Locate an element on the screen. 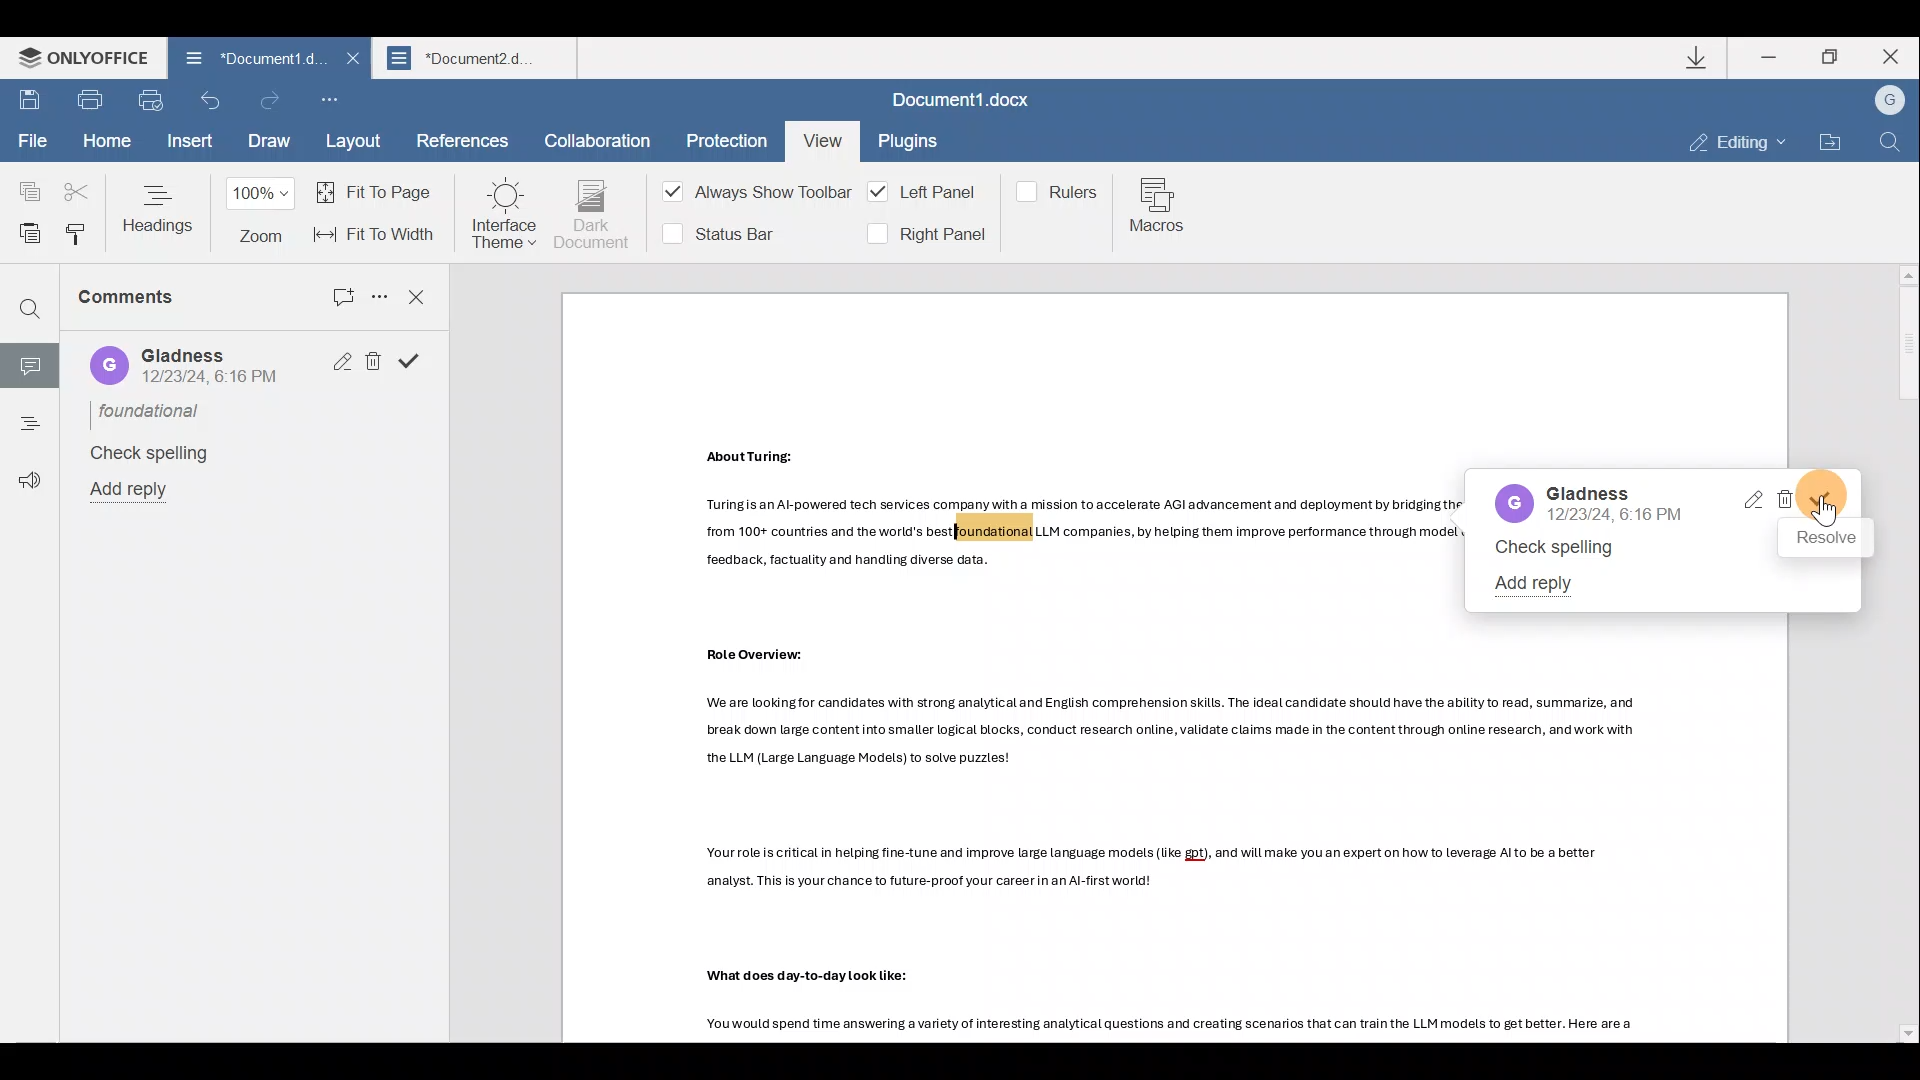 Image resolution: width=1920 pixels, height=1080 pixels. Fit to page is located at coordinates (378, 191).